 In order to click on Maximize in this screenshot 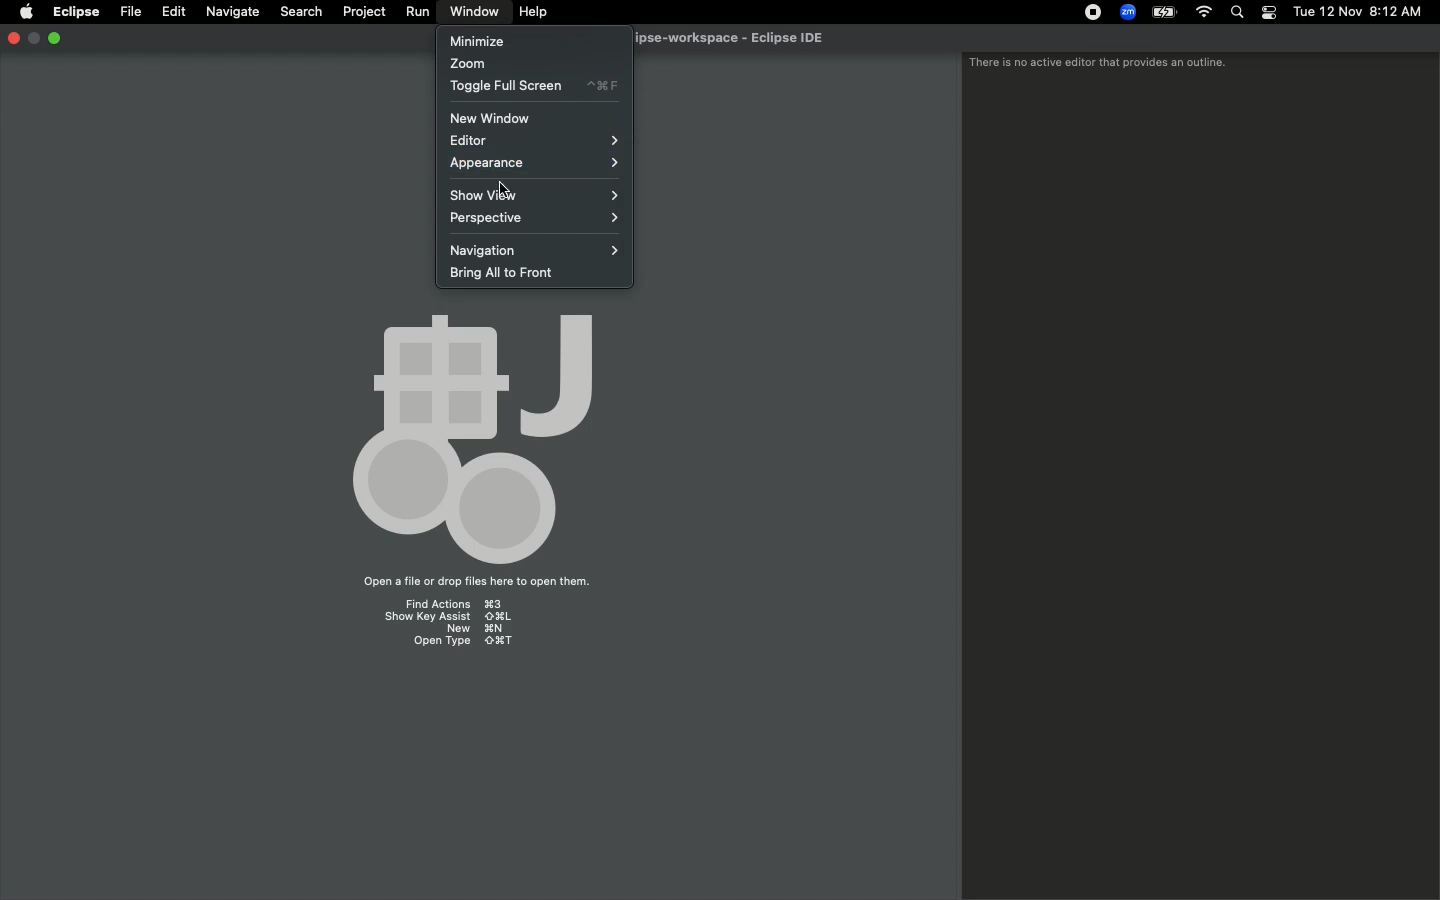, I will do `click(55, 39)`.